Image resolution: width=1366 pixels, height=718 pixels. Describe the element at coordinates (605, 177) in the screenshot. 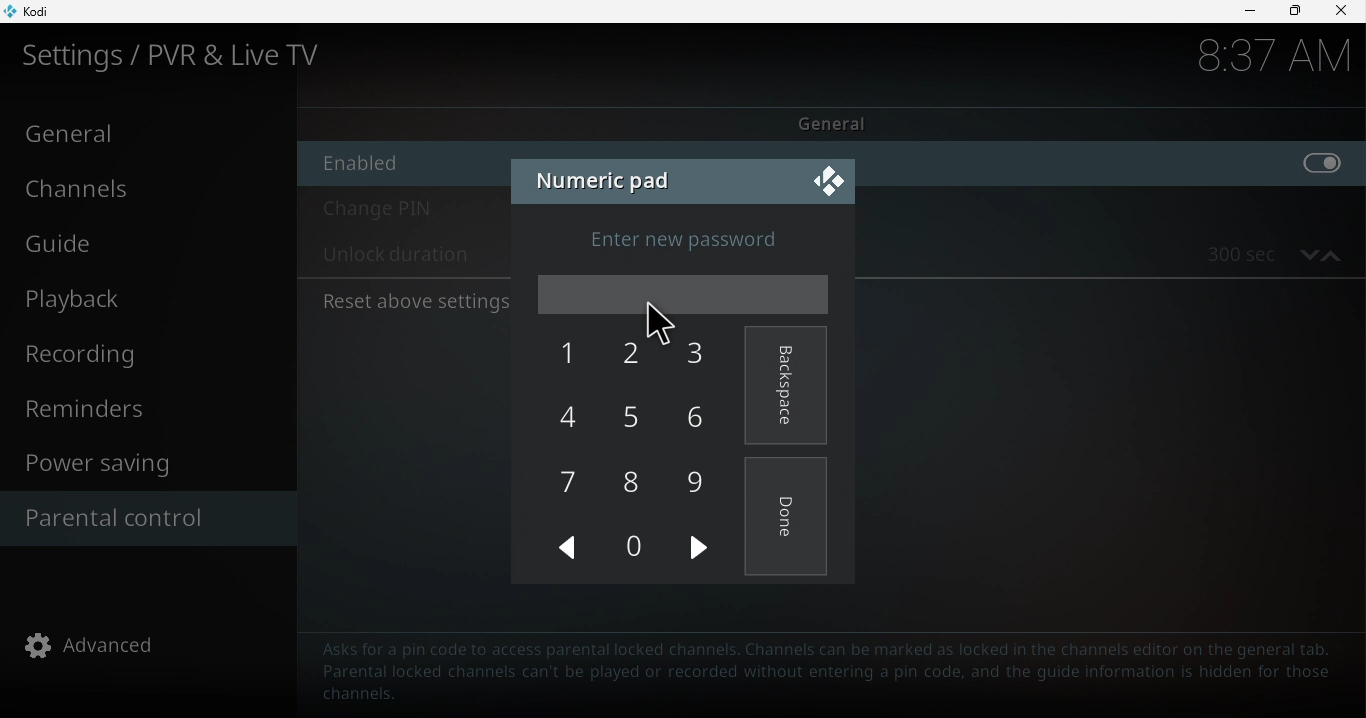

I see `Numeric pad` at that location.